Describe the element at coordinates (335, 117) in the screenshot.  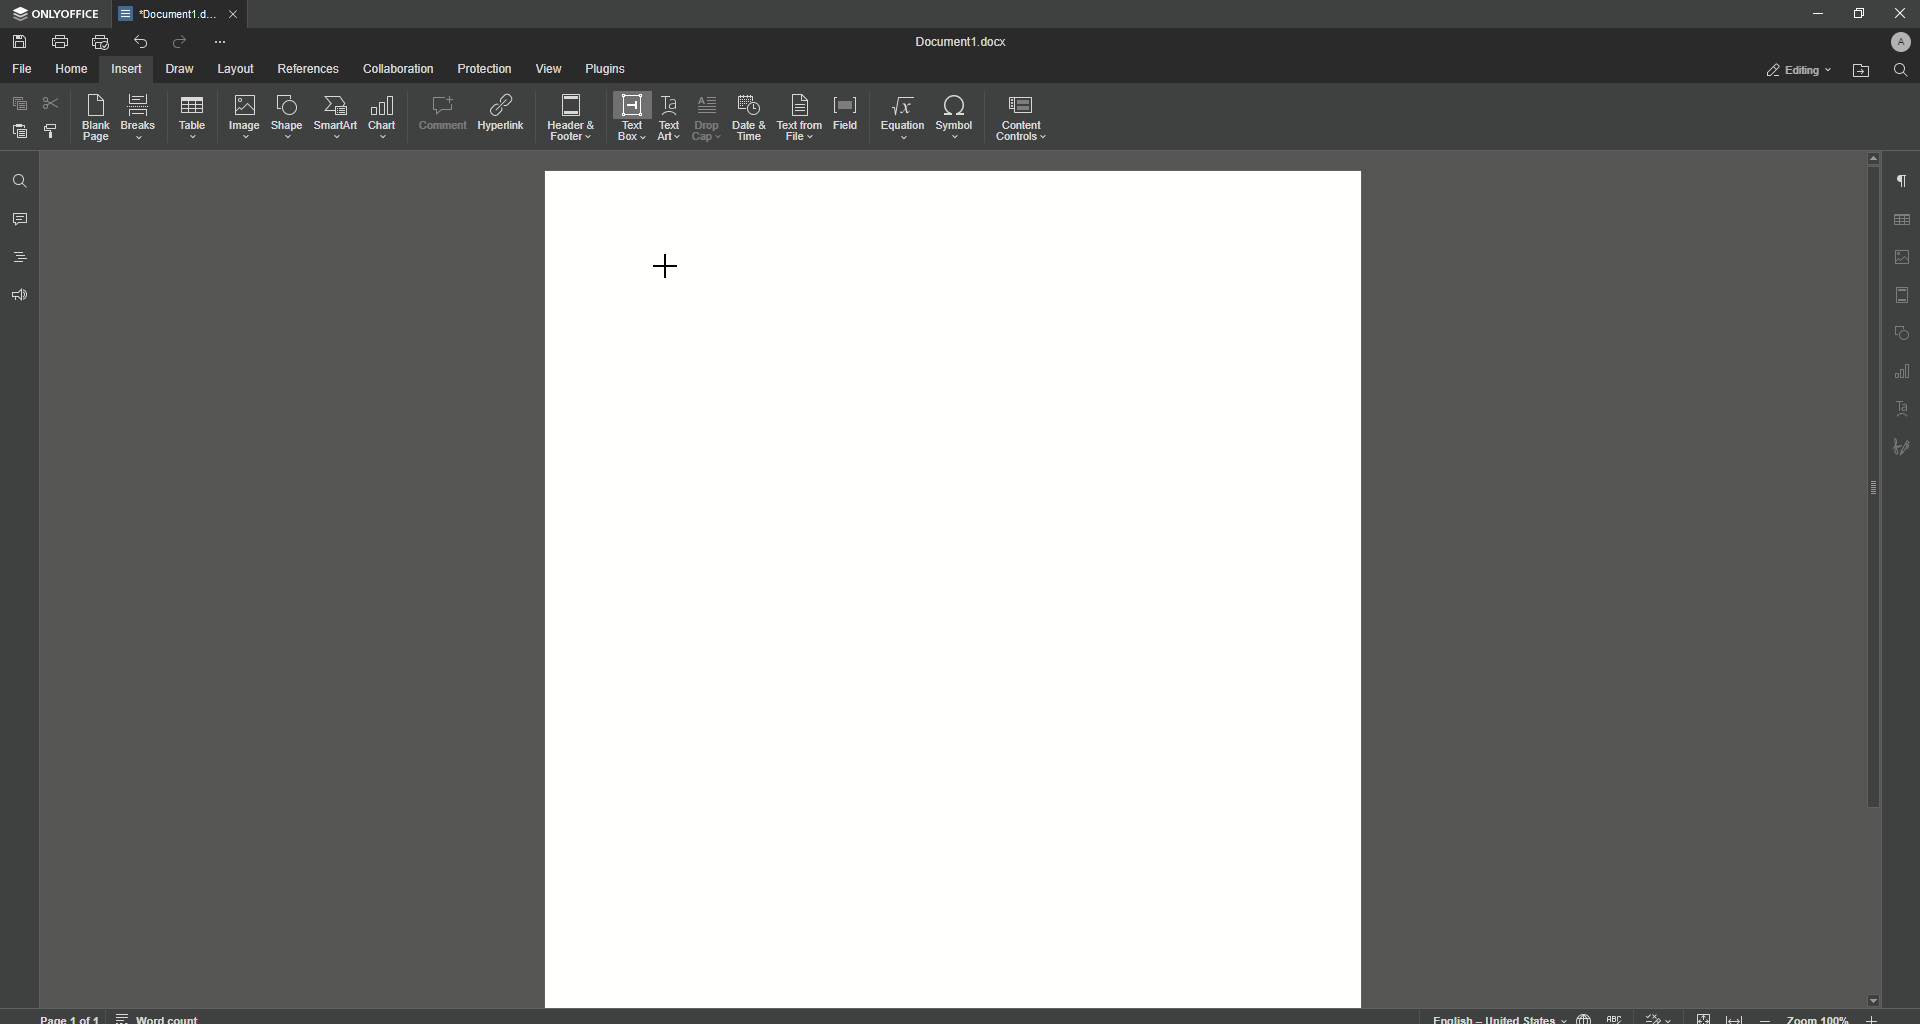
I see `SmartArt` at that location.